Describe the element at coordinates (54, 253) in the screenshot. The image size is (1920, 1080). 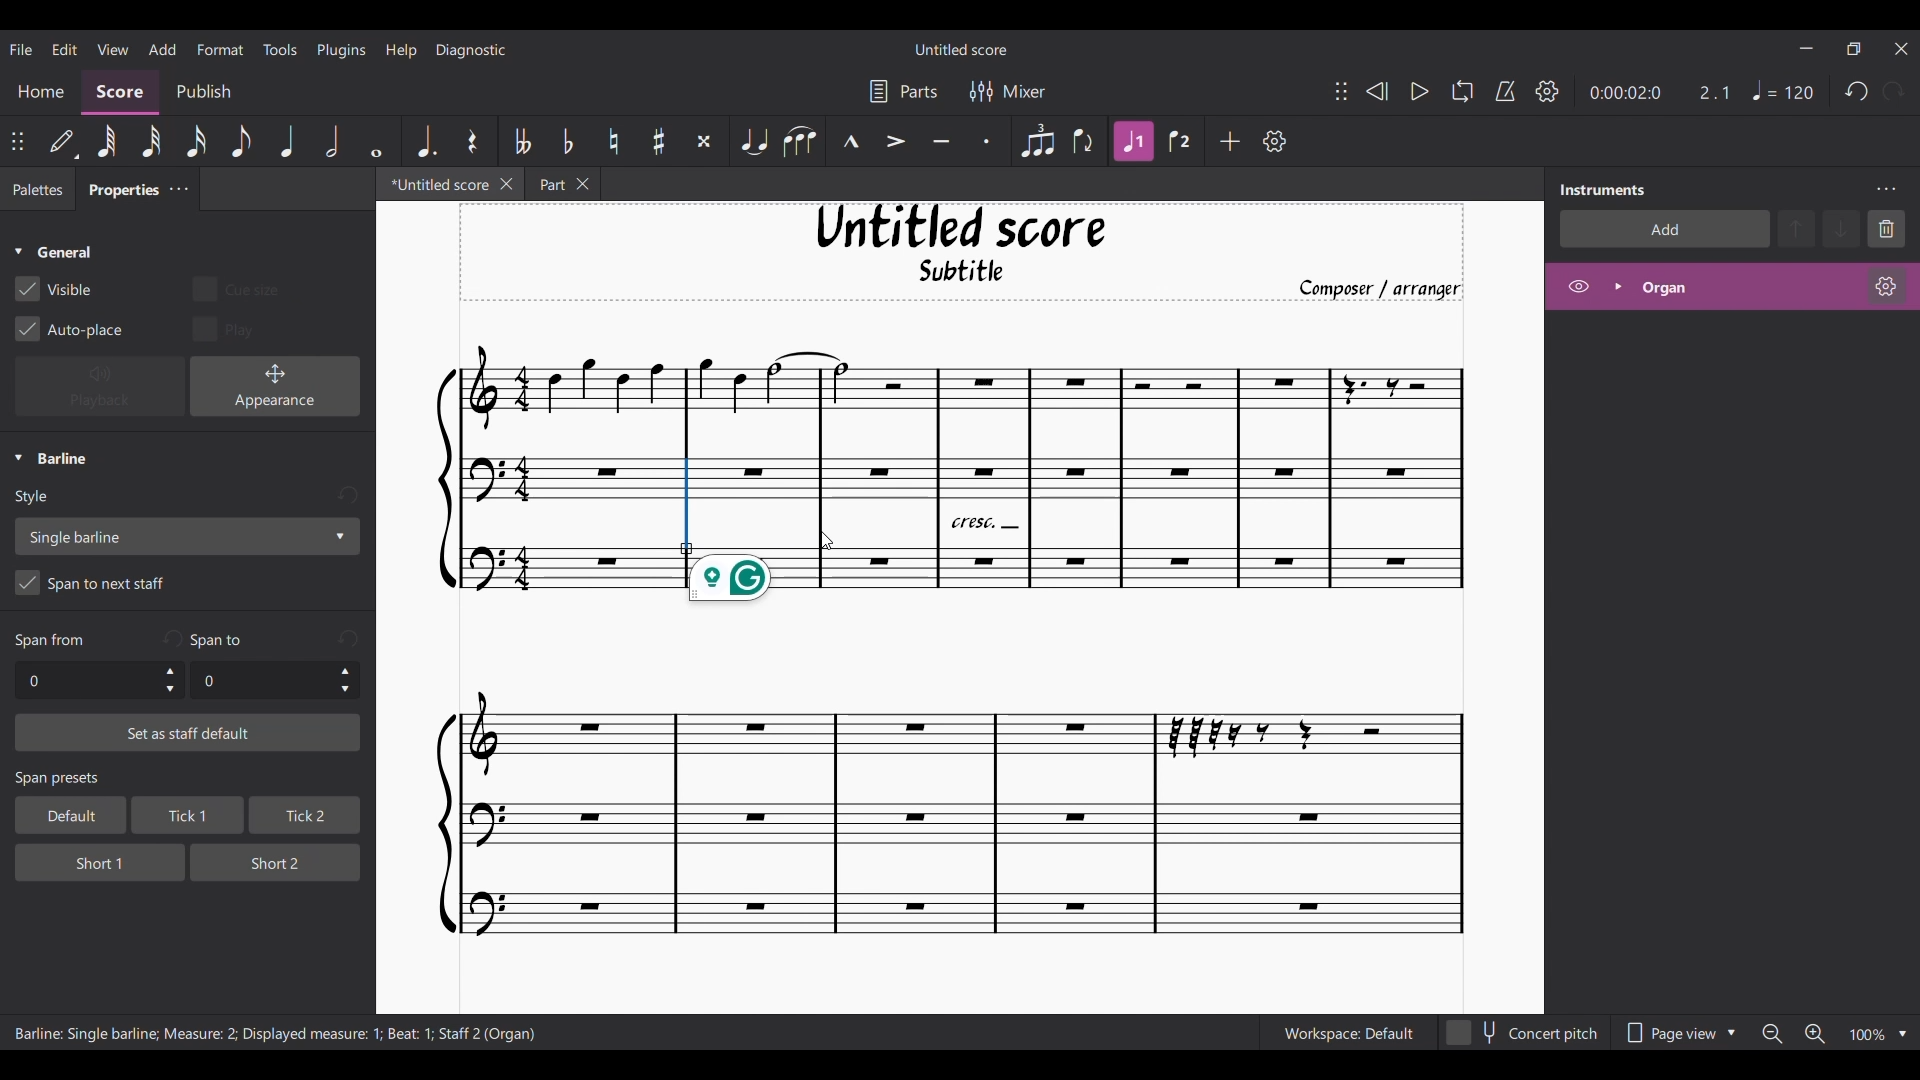
I see `Collapse General` at that location.